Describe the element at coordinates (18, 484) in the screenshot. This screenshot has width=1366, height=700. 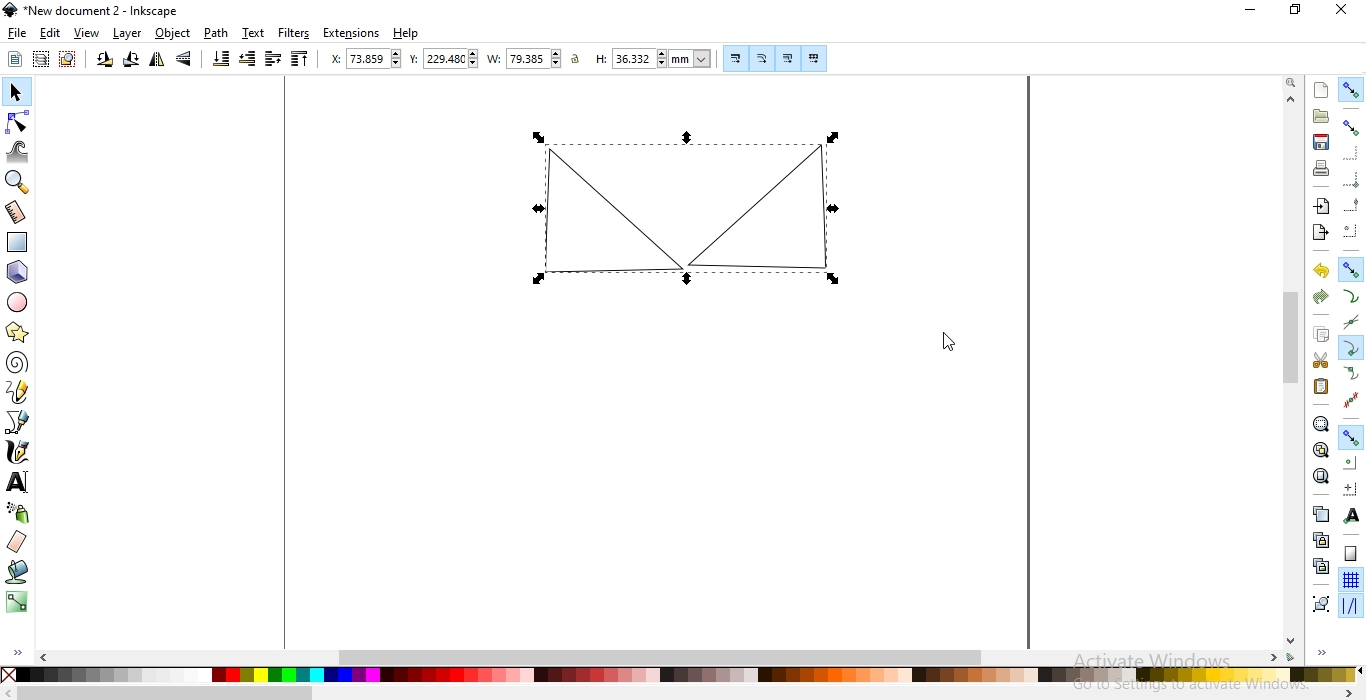
I see `create and edit text objects` at that location.